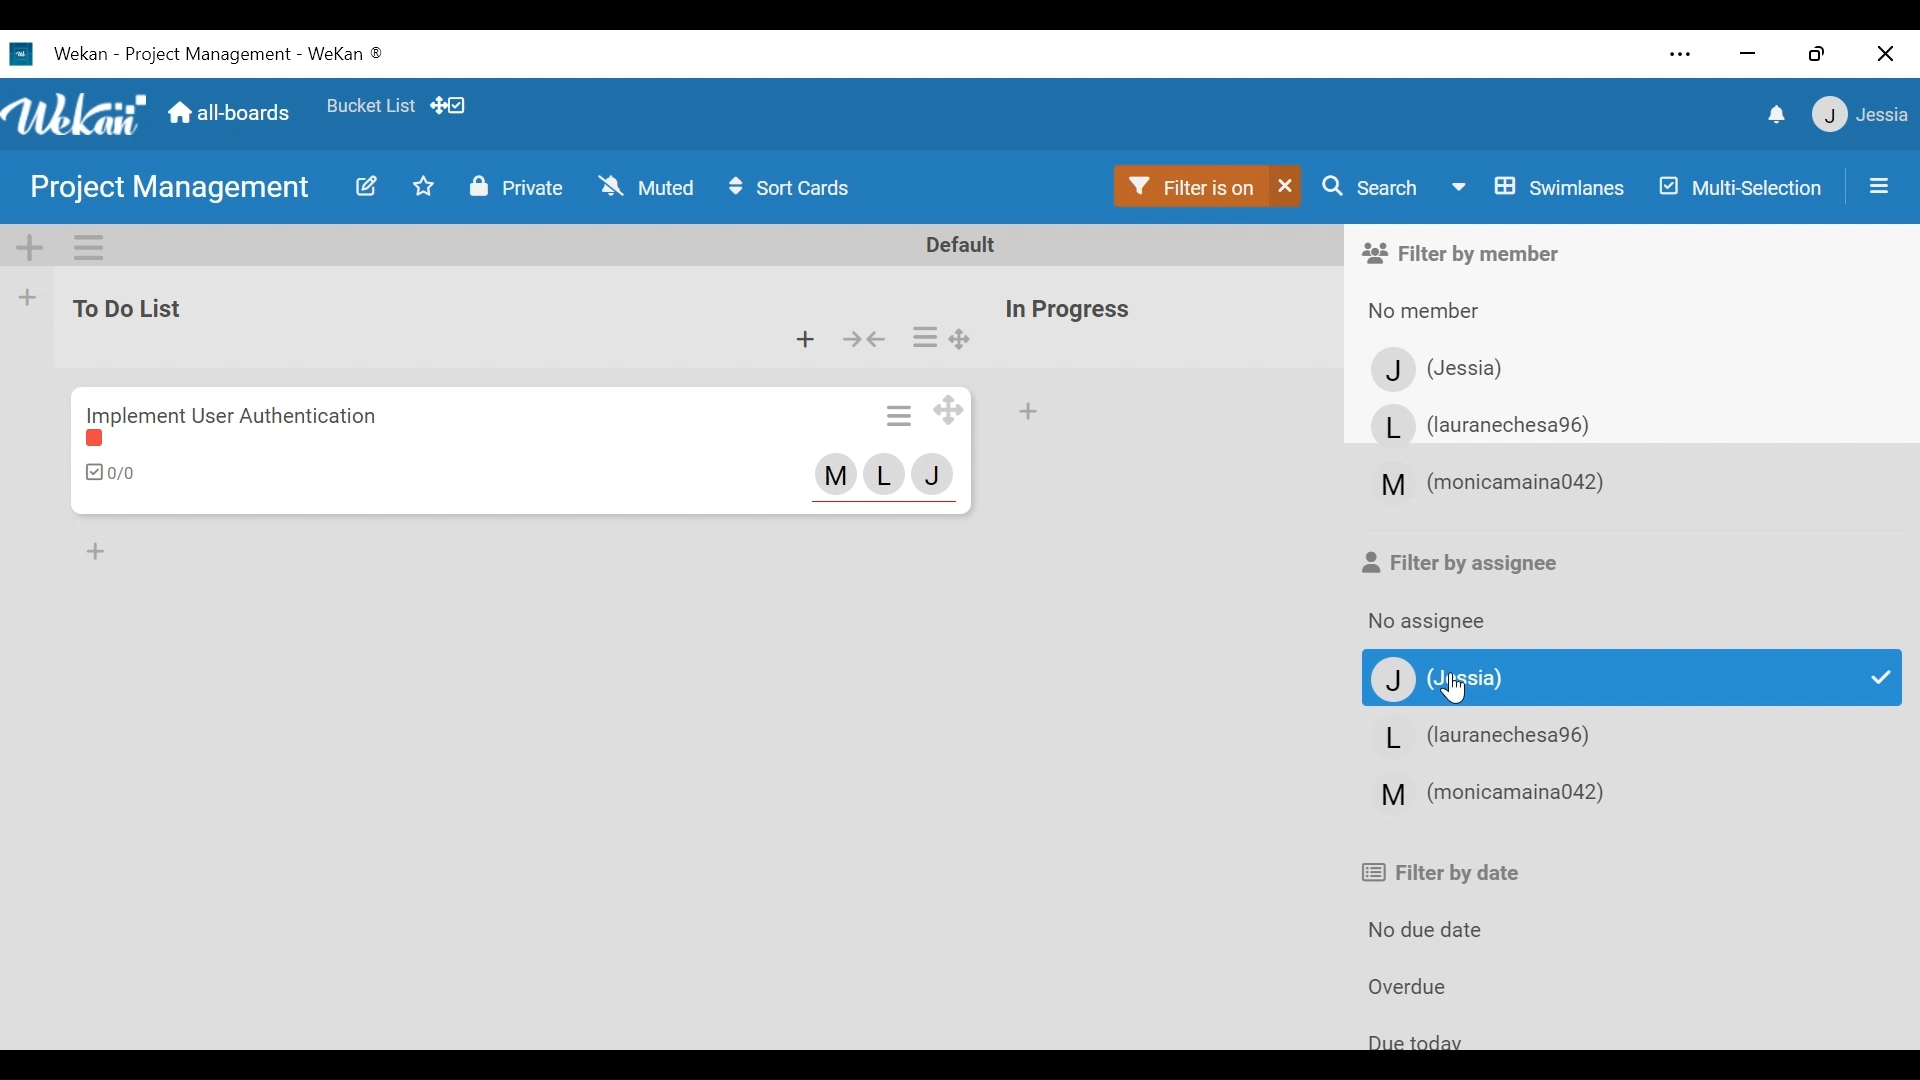  What do you see at coordinates (968, 339) in the screenshot?
I see `Desktop drag handles` at bounding box center [968, 339].